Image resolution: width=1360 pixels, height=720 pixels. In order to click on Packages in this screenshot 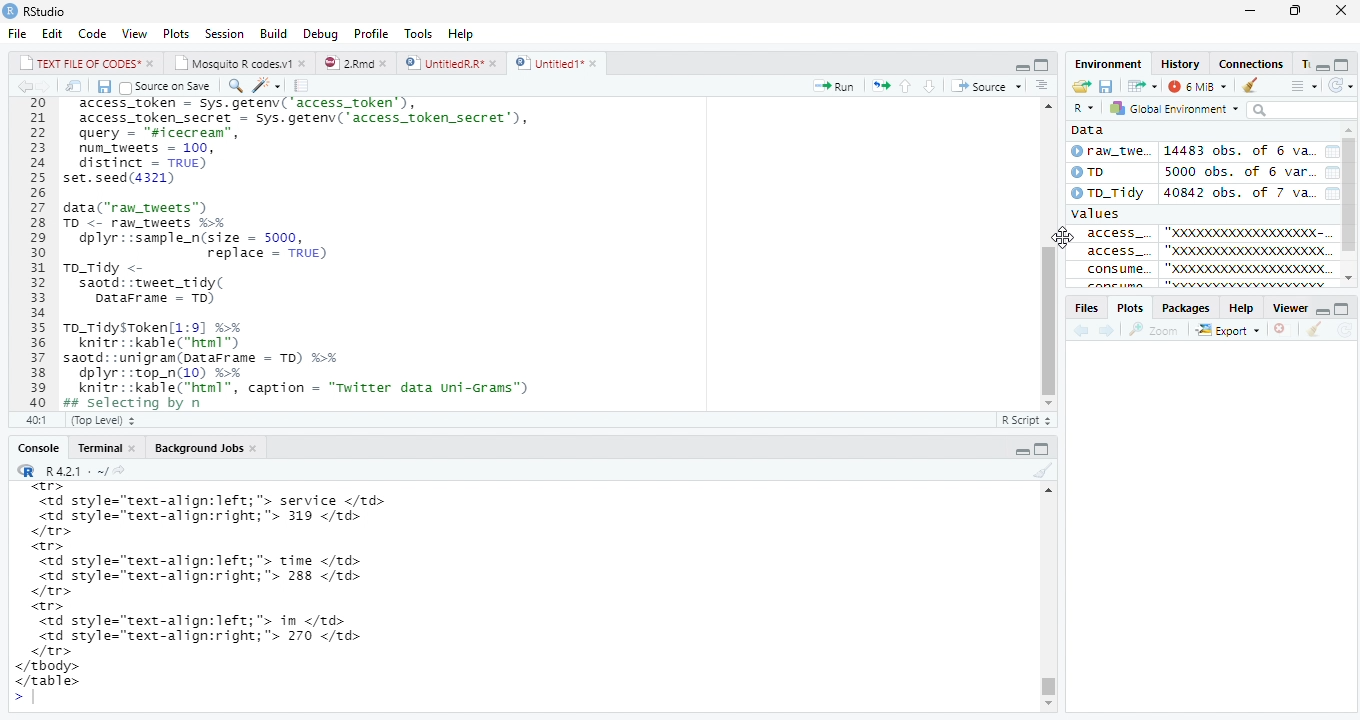, I will do `click(1183, 308)`.